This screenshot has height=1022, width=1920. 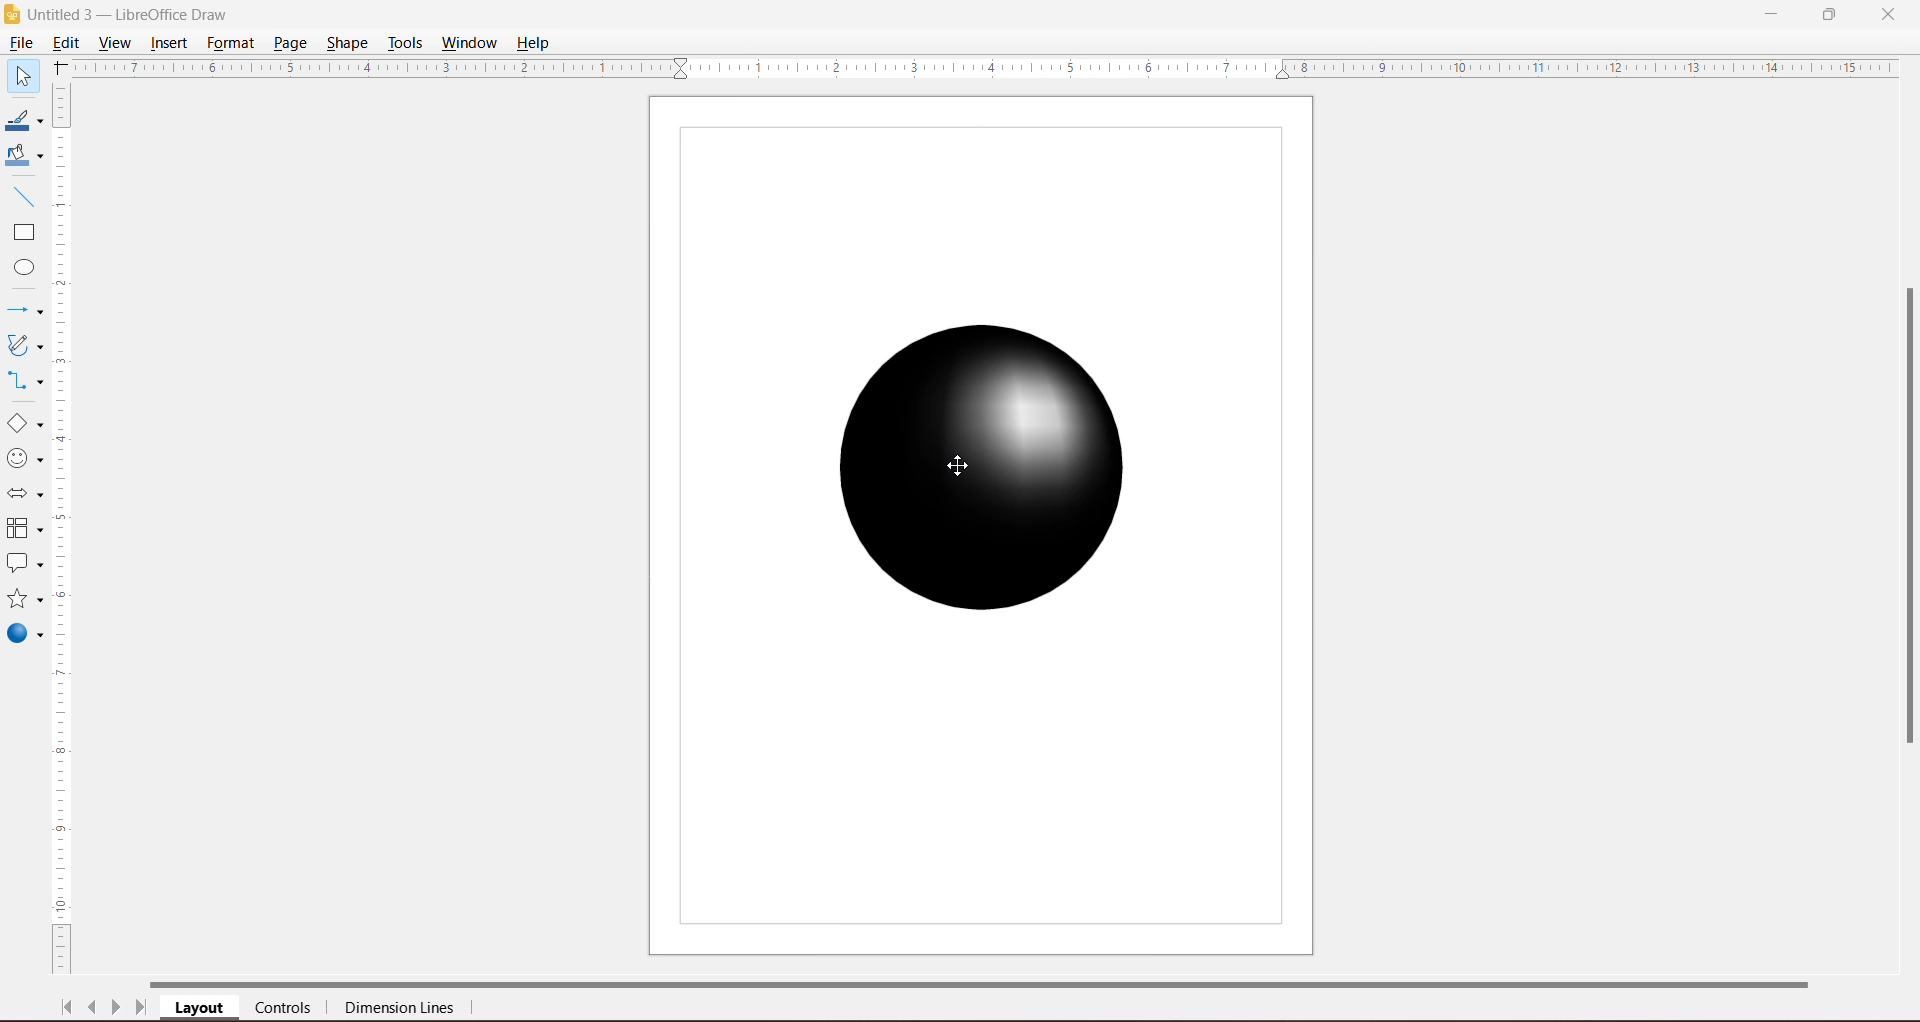 I want to click on Restore Down, so click(x=1829, y=13).